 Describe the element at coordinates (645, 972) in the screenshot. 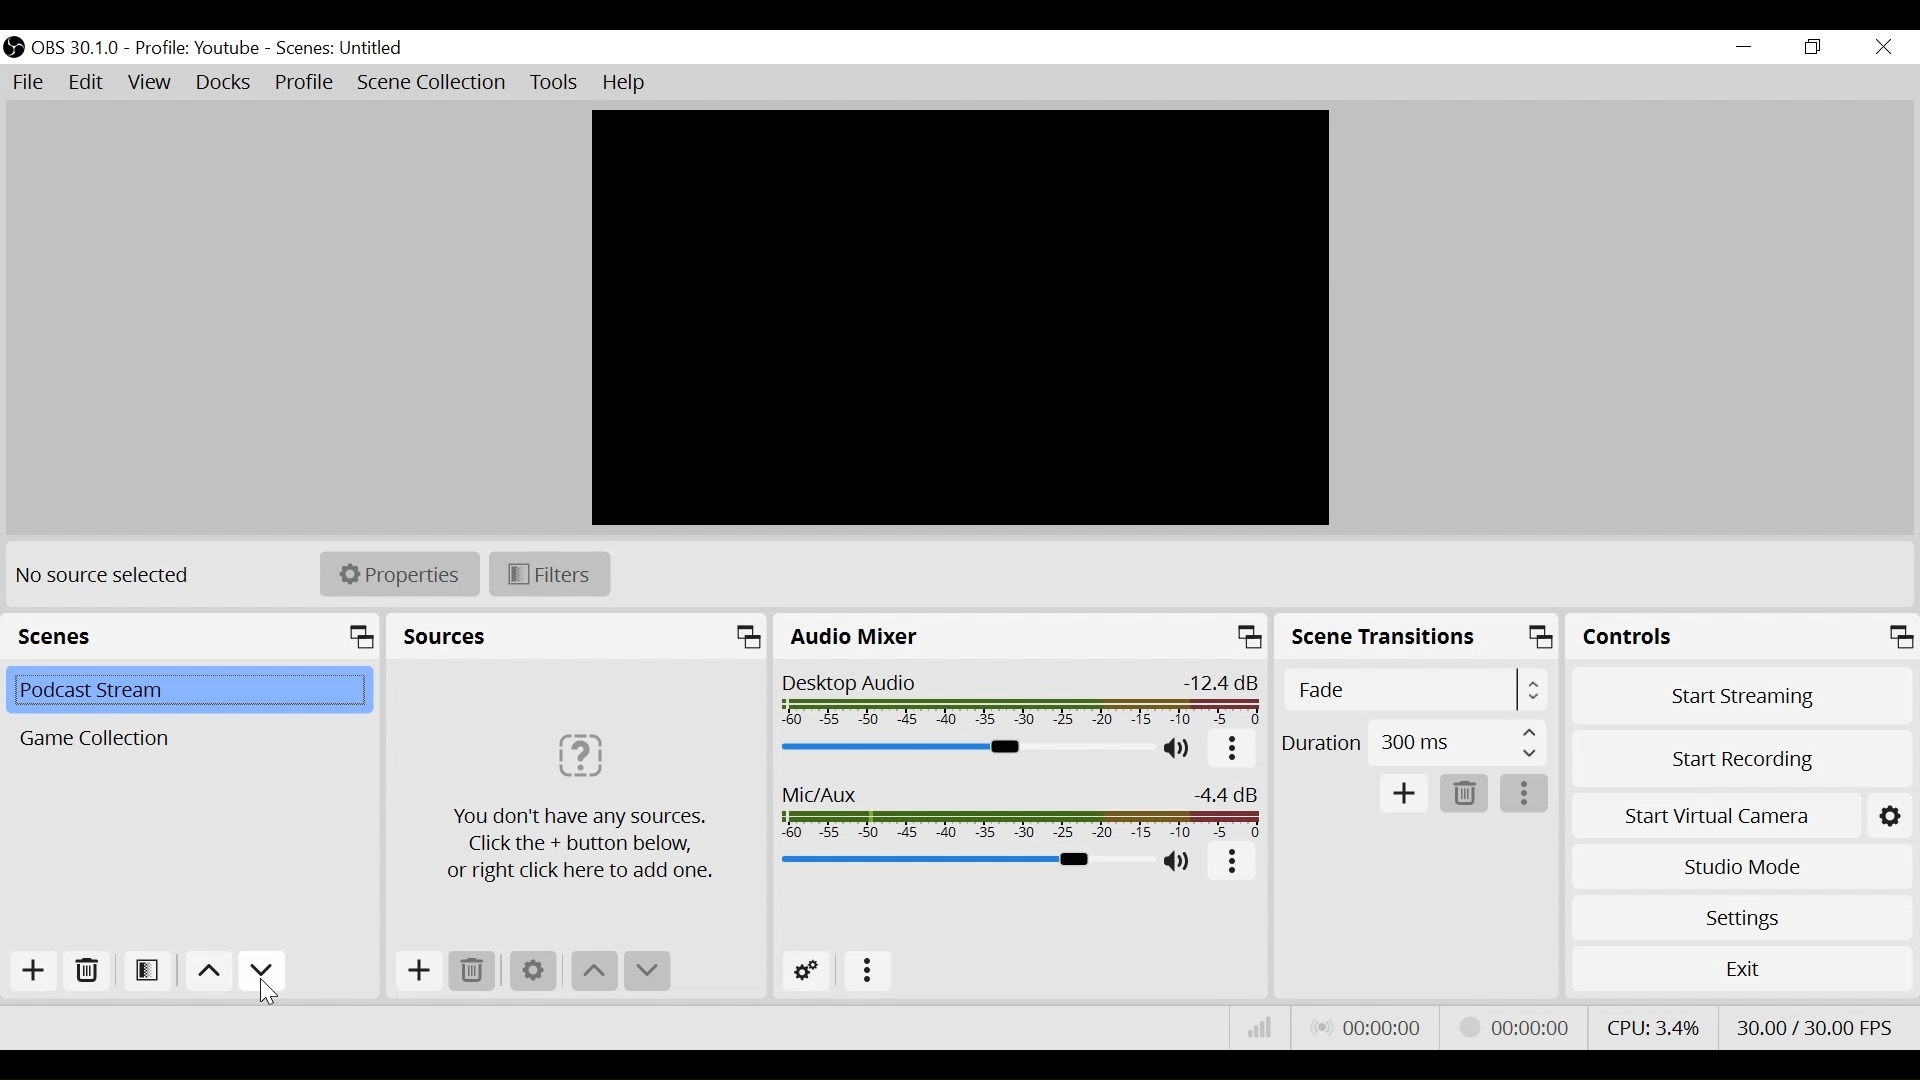

I see `Move down` at that location.